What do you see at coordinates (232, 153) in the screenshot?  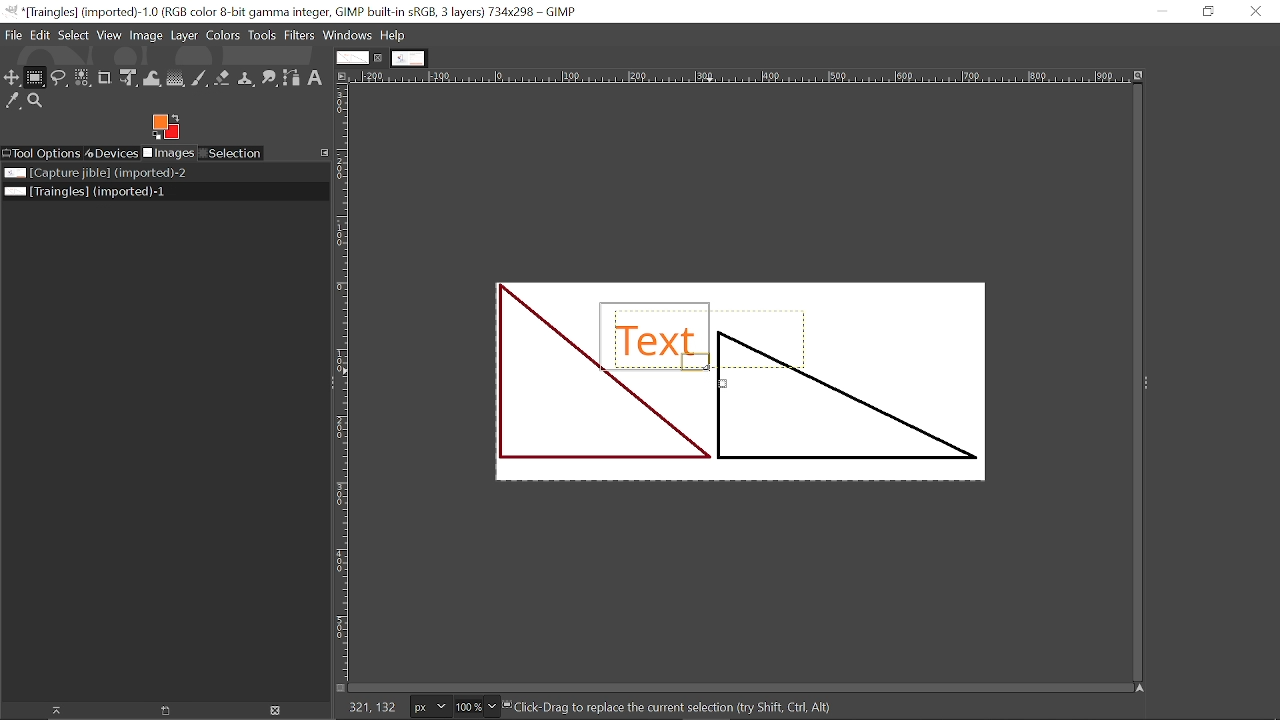 I see `Selection` at bounding box center [232, 153].